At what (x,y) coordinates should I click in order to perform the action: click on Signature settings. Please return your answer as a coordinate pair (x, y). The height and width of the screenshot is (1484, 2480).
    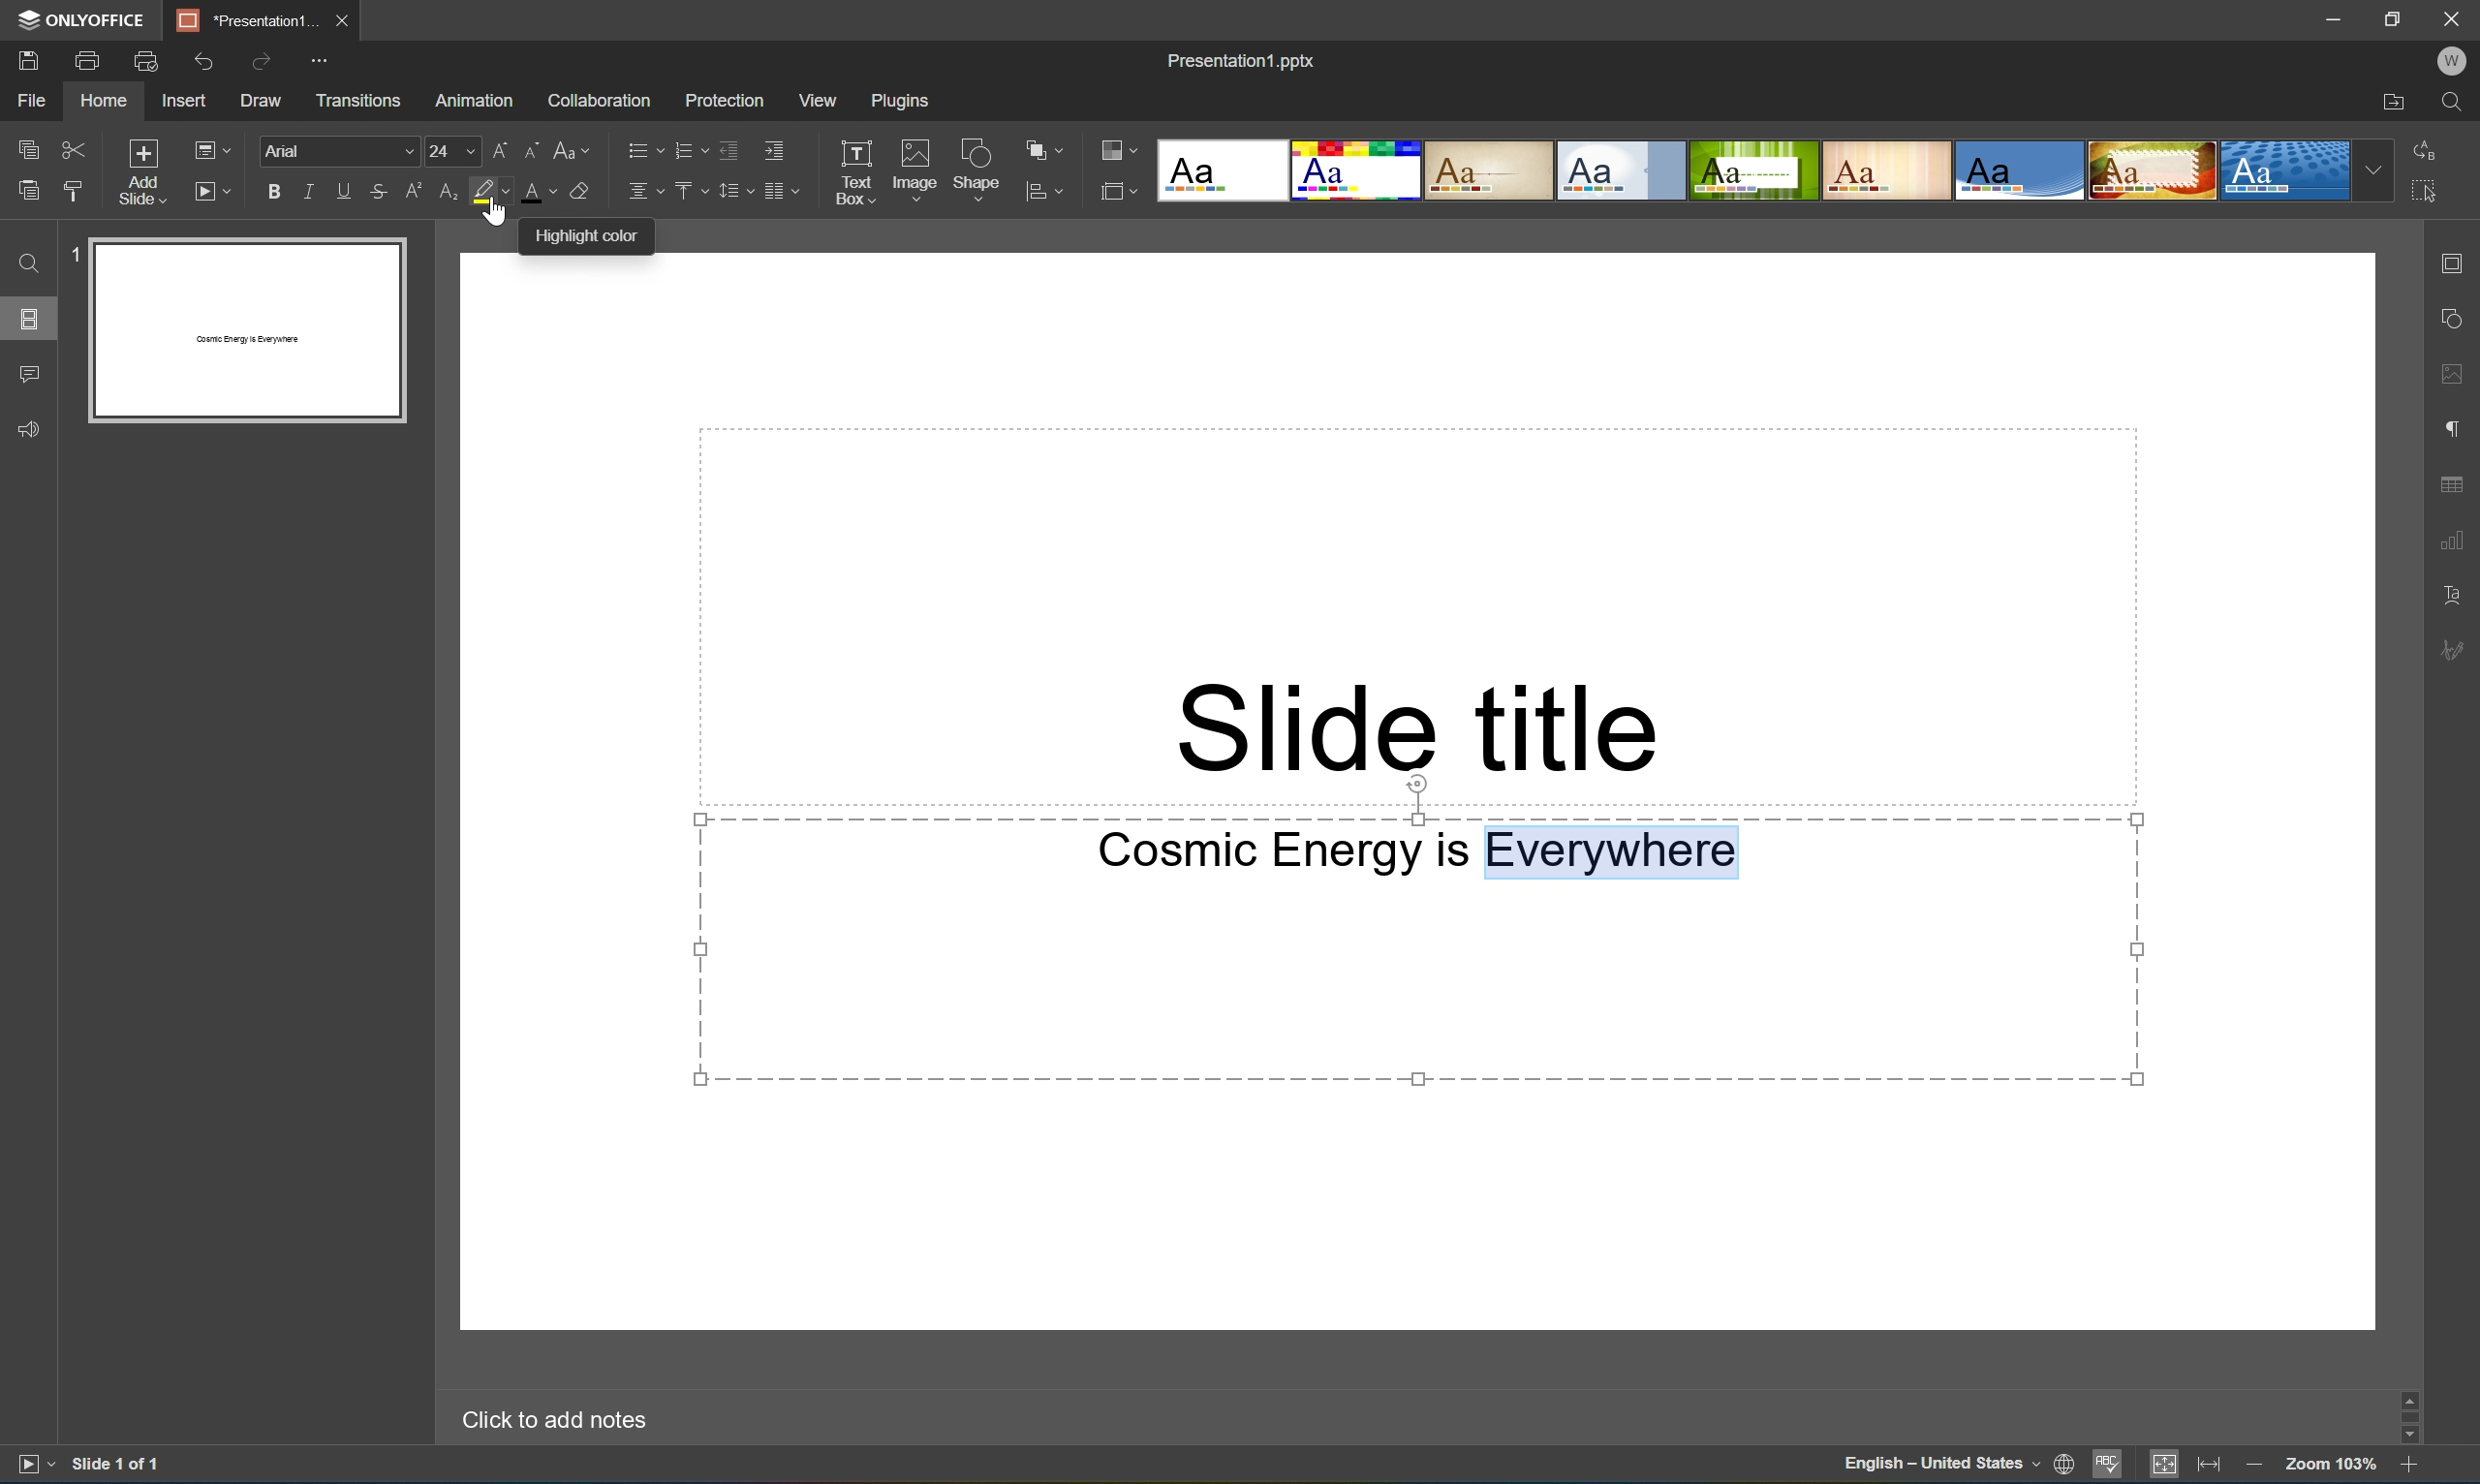
    Looking at the image, I should click on (2452, 652).